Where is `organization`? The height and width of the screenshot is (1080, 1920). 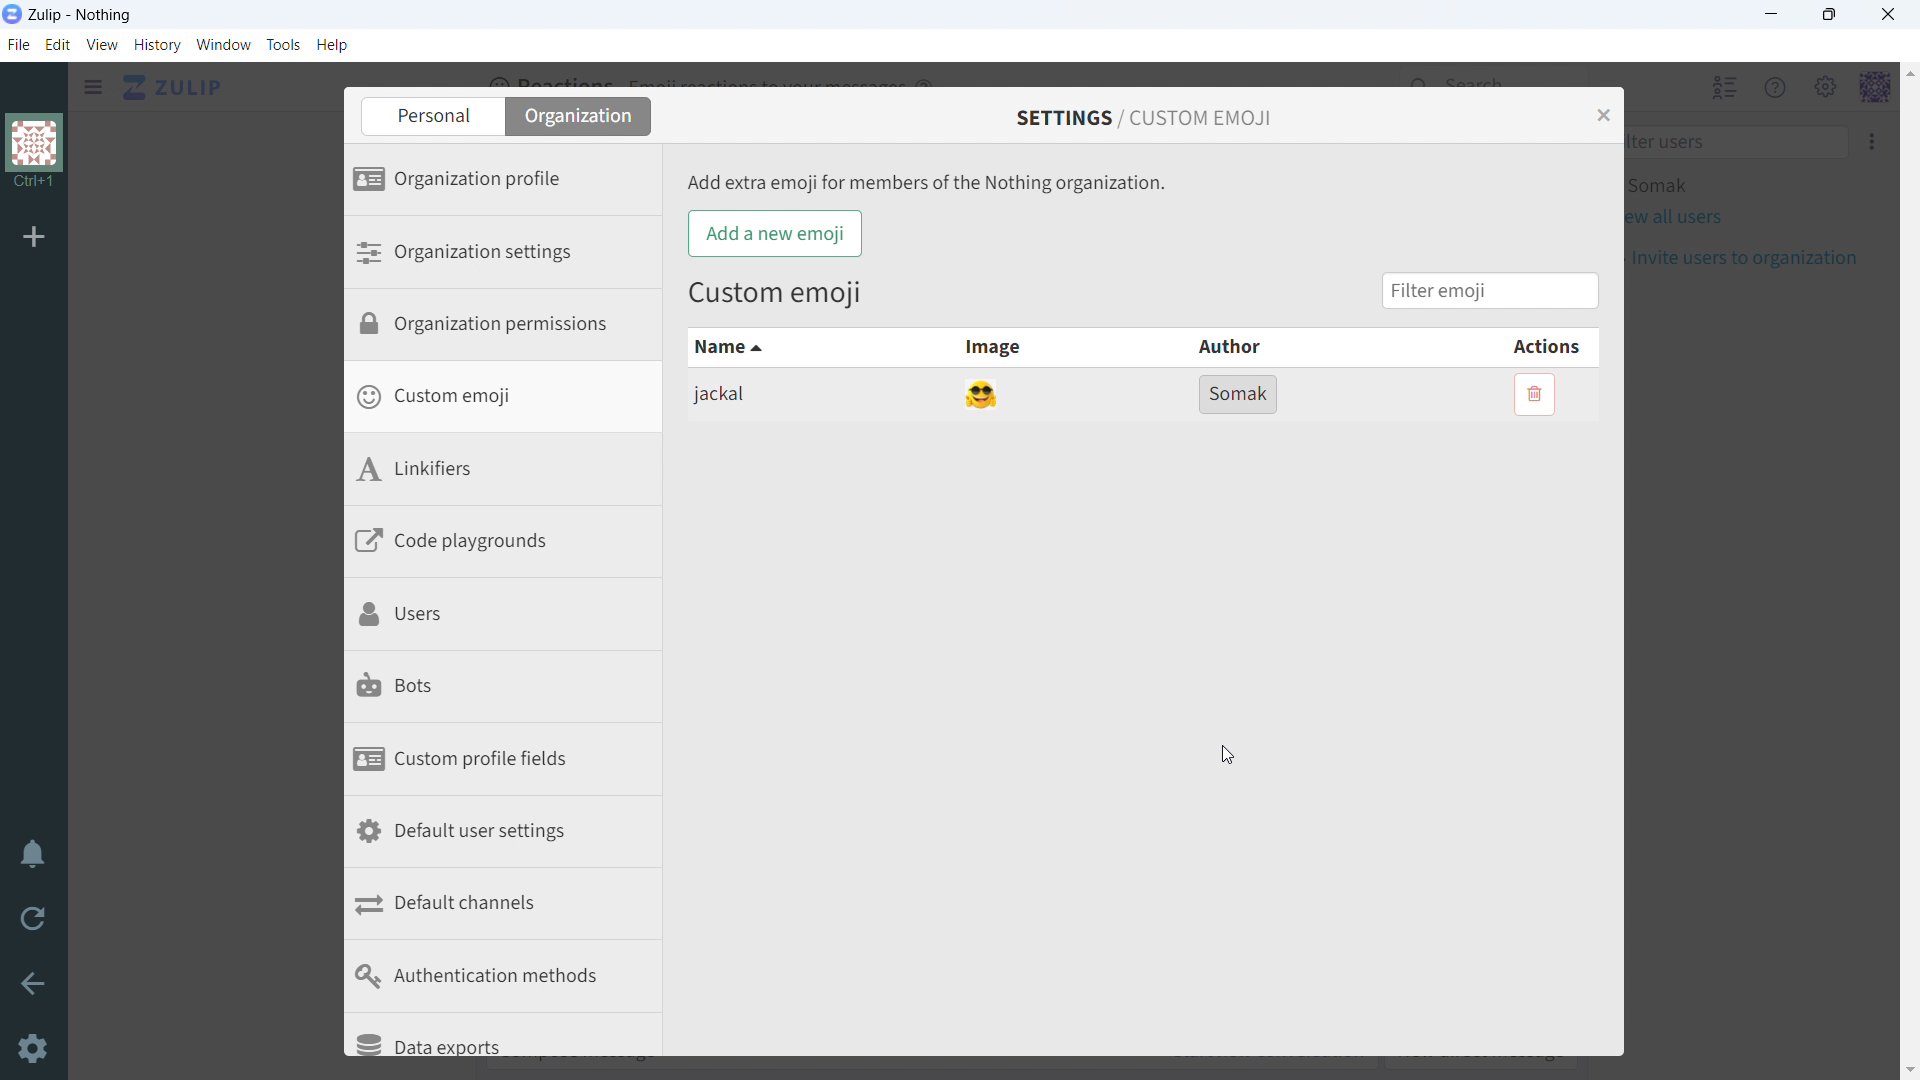 organization is located at coordinates (33, 153).